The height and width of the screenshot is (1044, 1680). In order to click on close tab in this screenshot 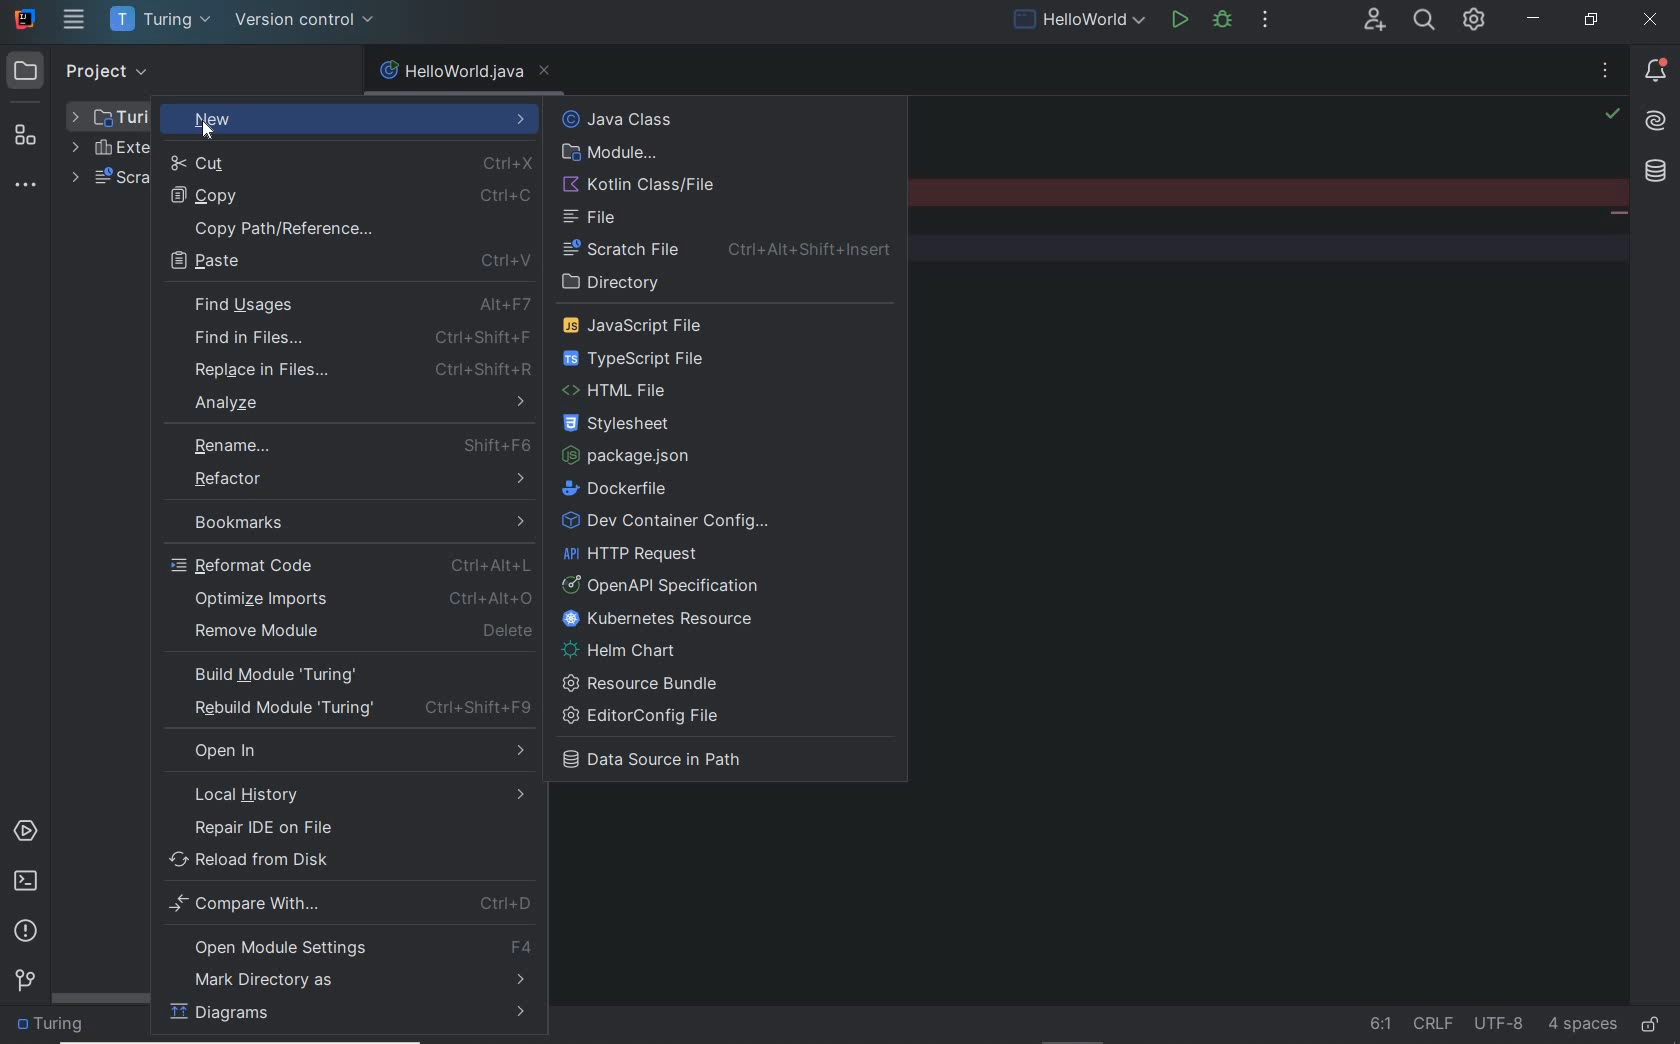, I will do `click(545, 72)`.